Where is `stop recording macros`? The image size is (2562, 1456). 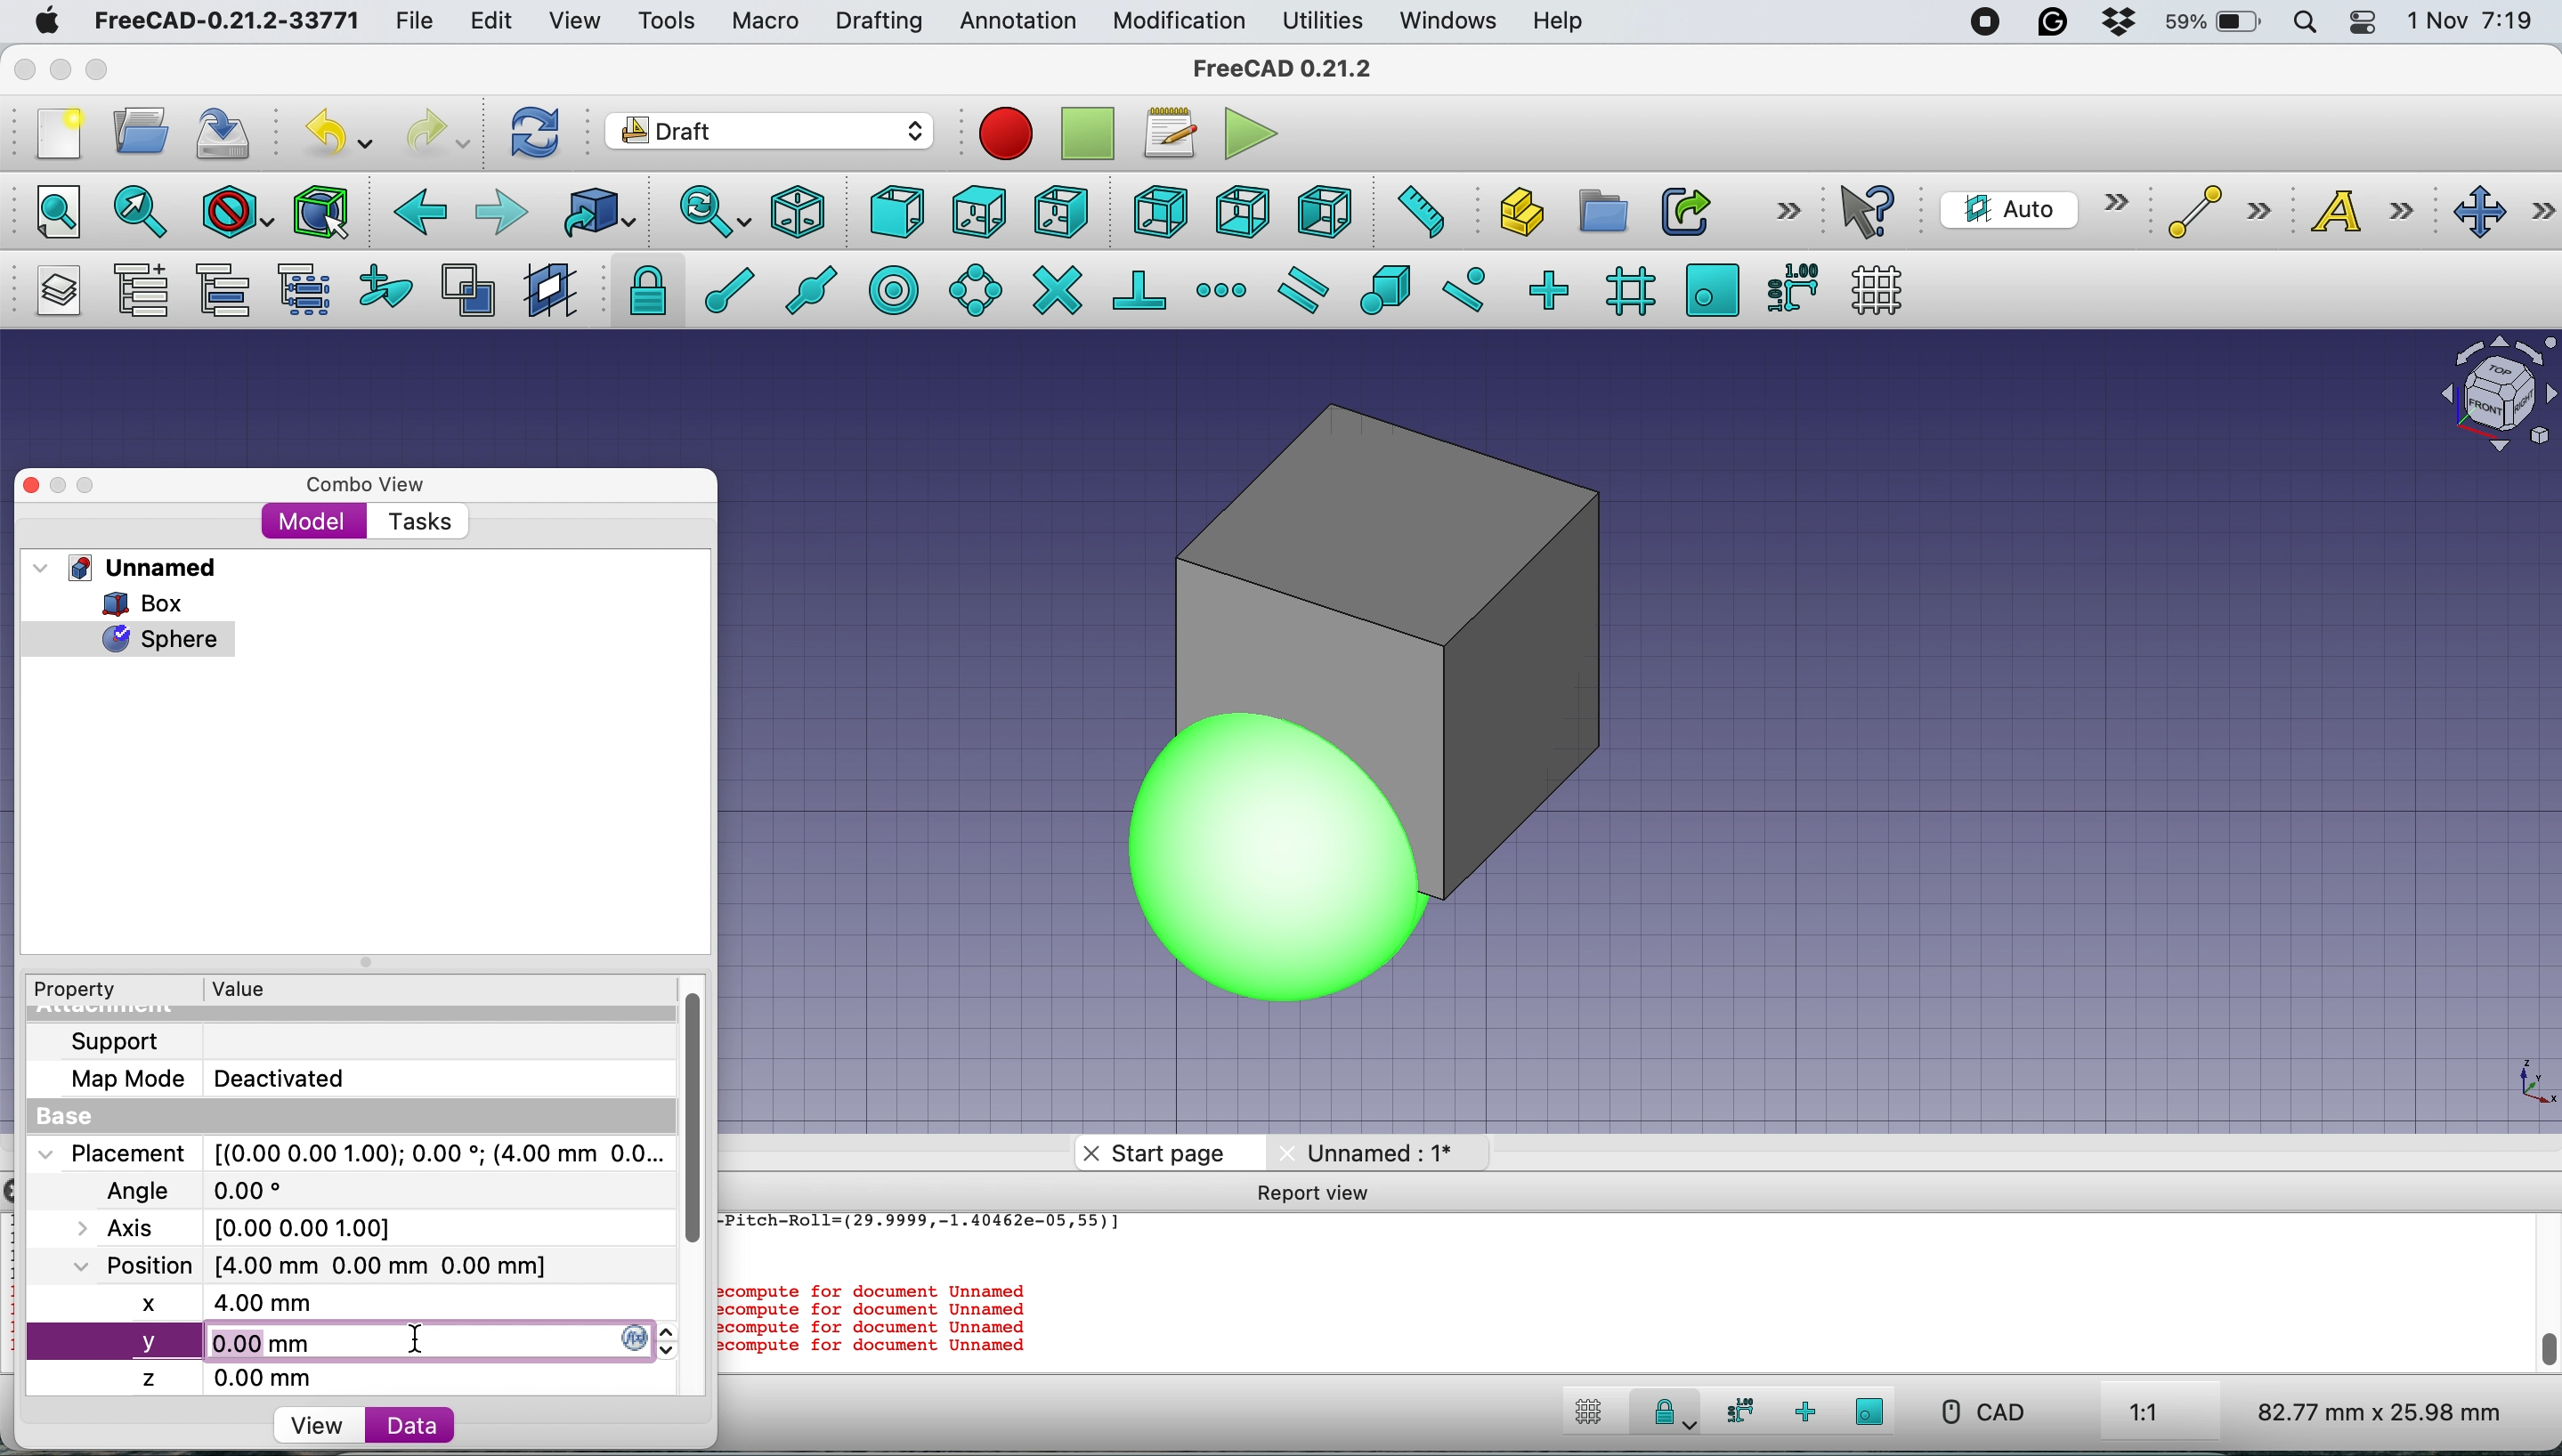
stop recording macros is located at coordinates (1093, 134).